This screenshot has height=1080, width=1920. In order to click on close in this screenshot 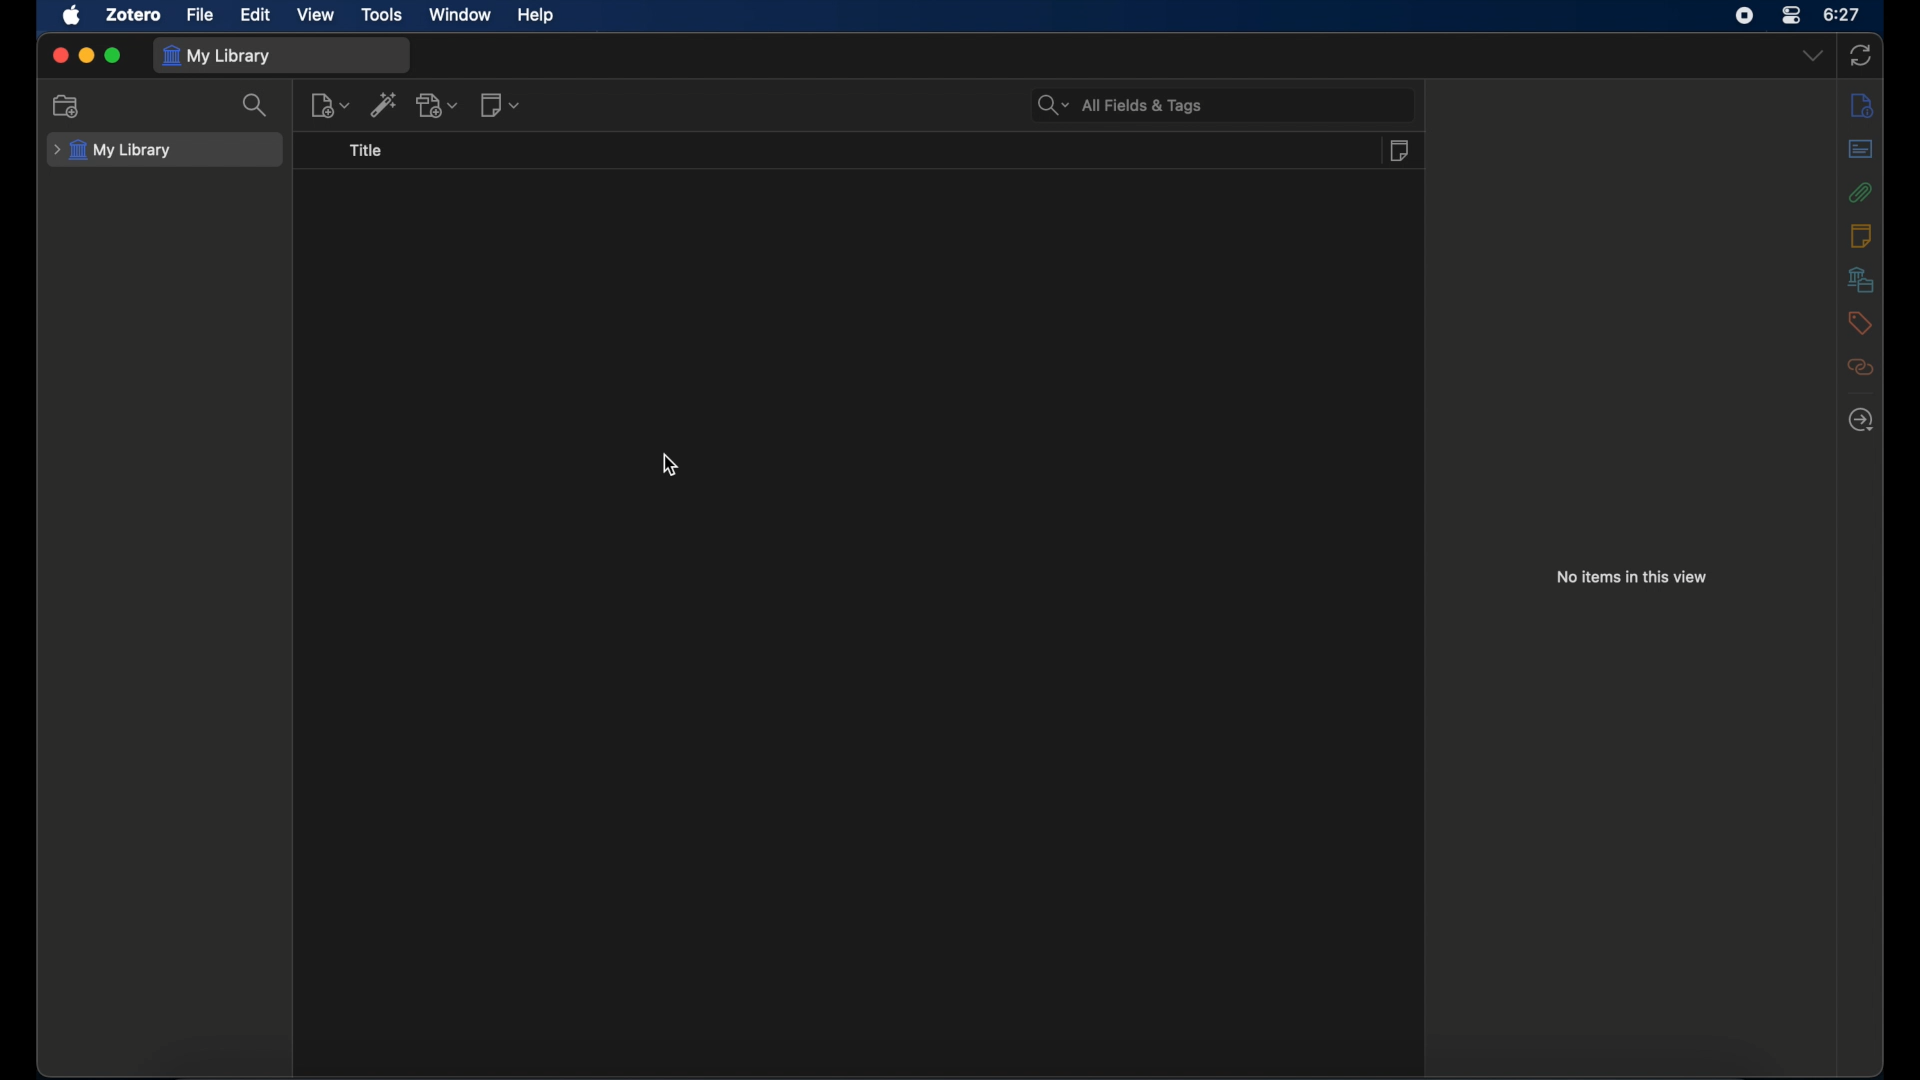, I will do `click(60, 57)`.